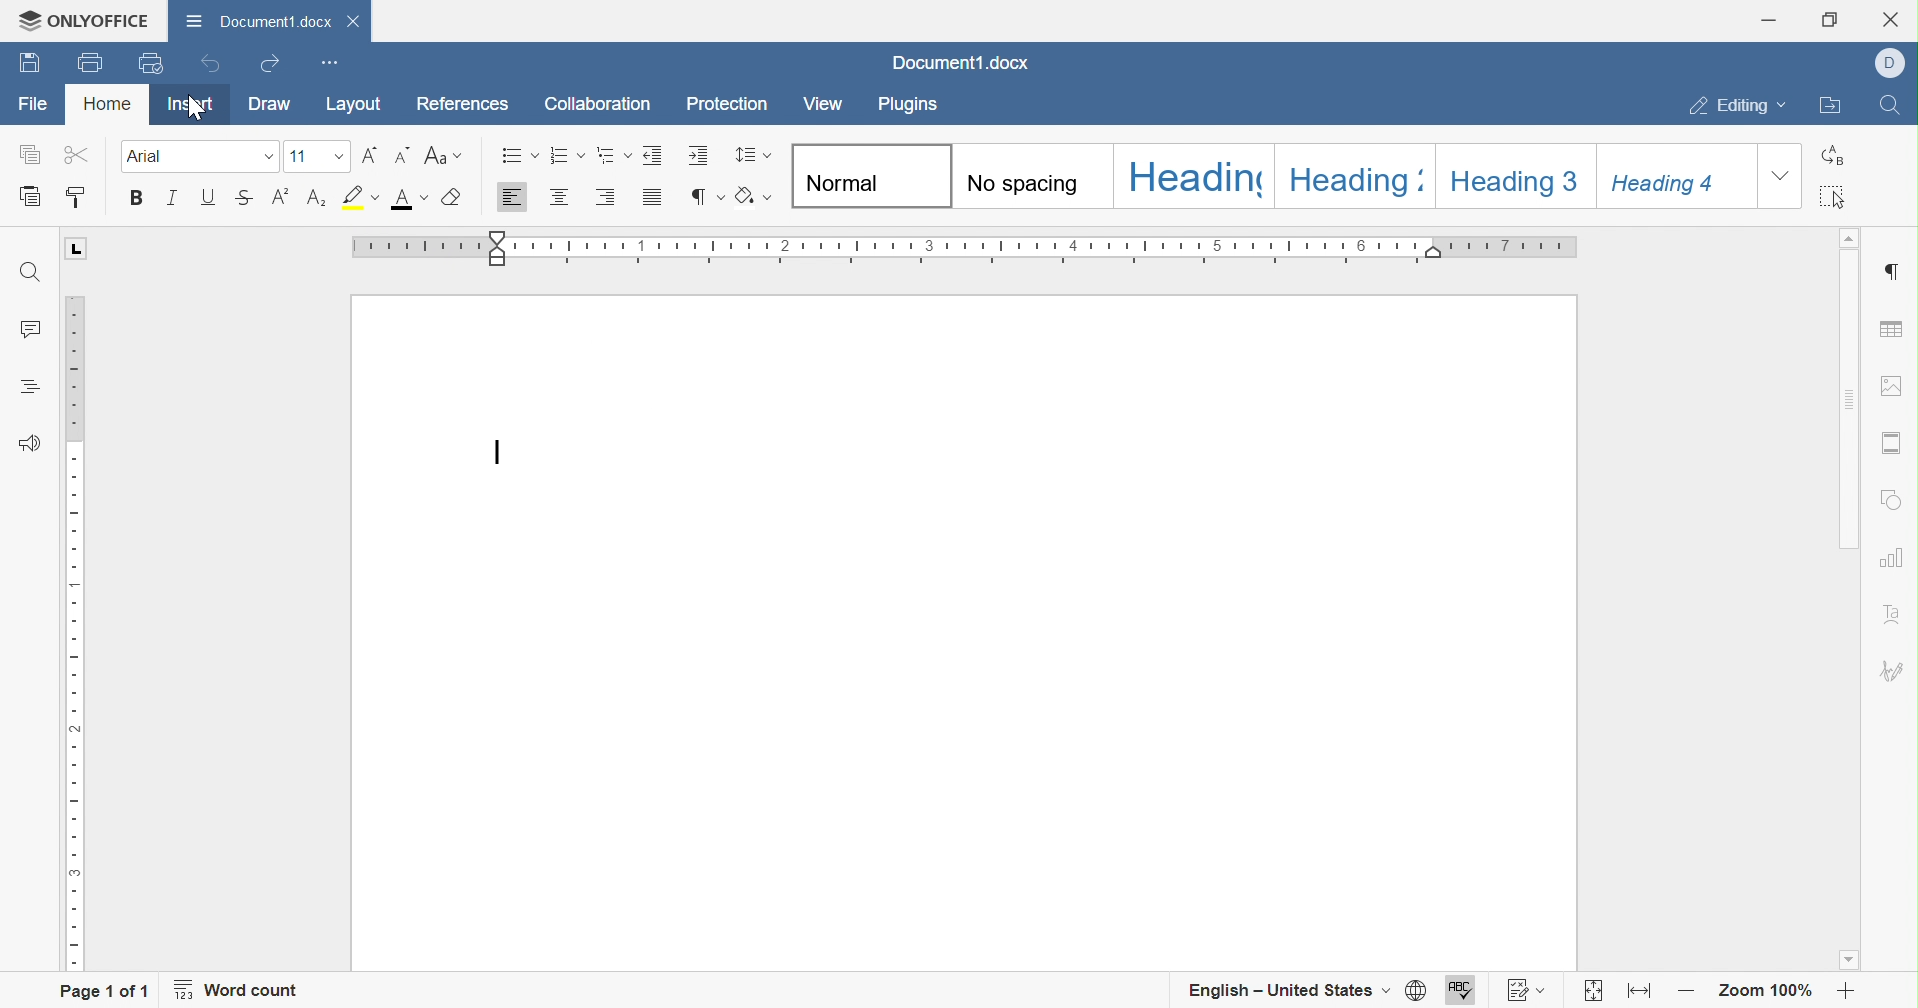 The image size is (1918, 1008). What do you see at coordinates (1895, 387) in the screenshot?
I see `Image settings` at bounding box center [1895, 387].